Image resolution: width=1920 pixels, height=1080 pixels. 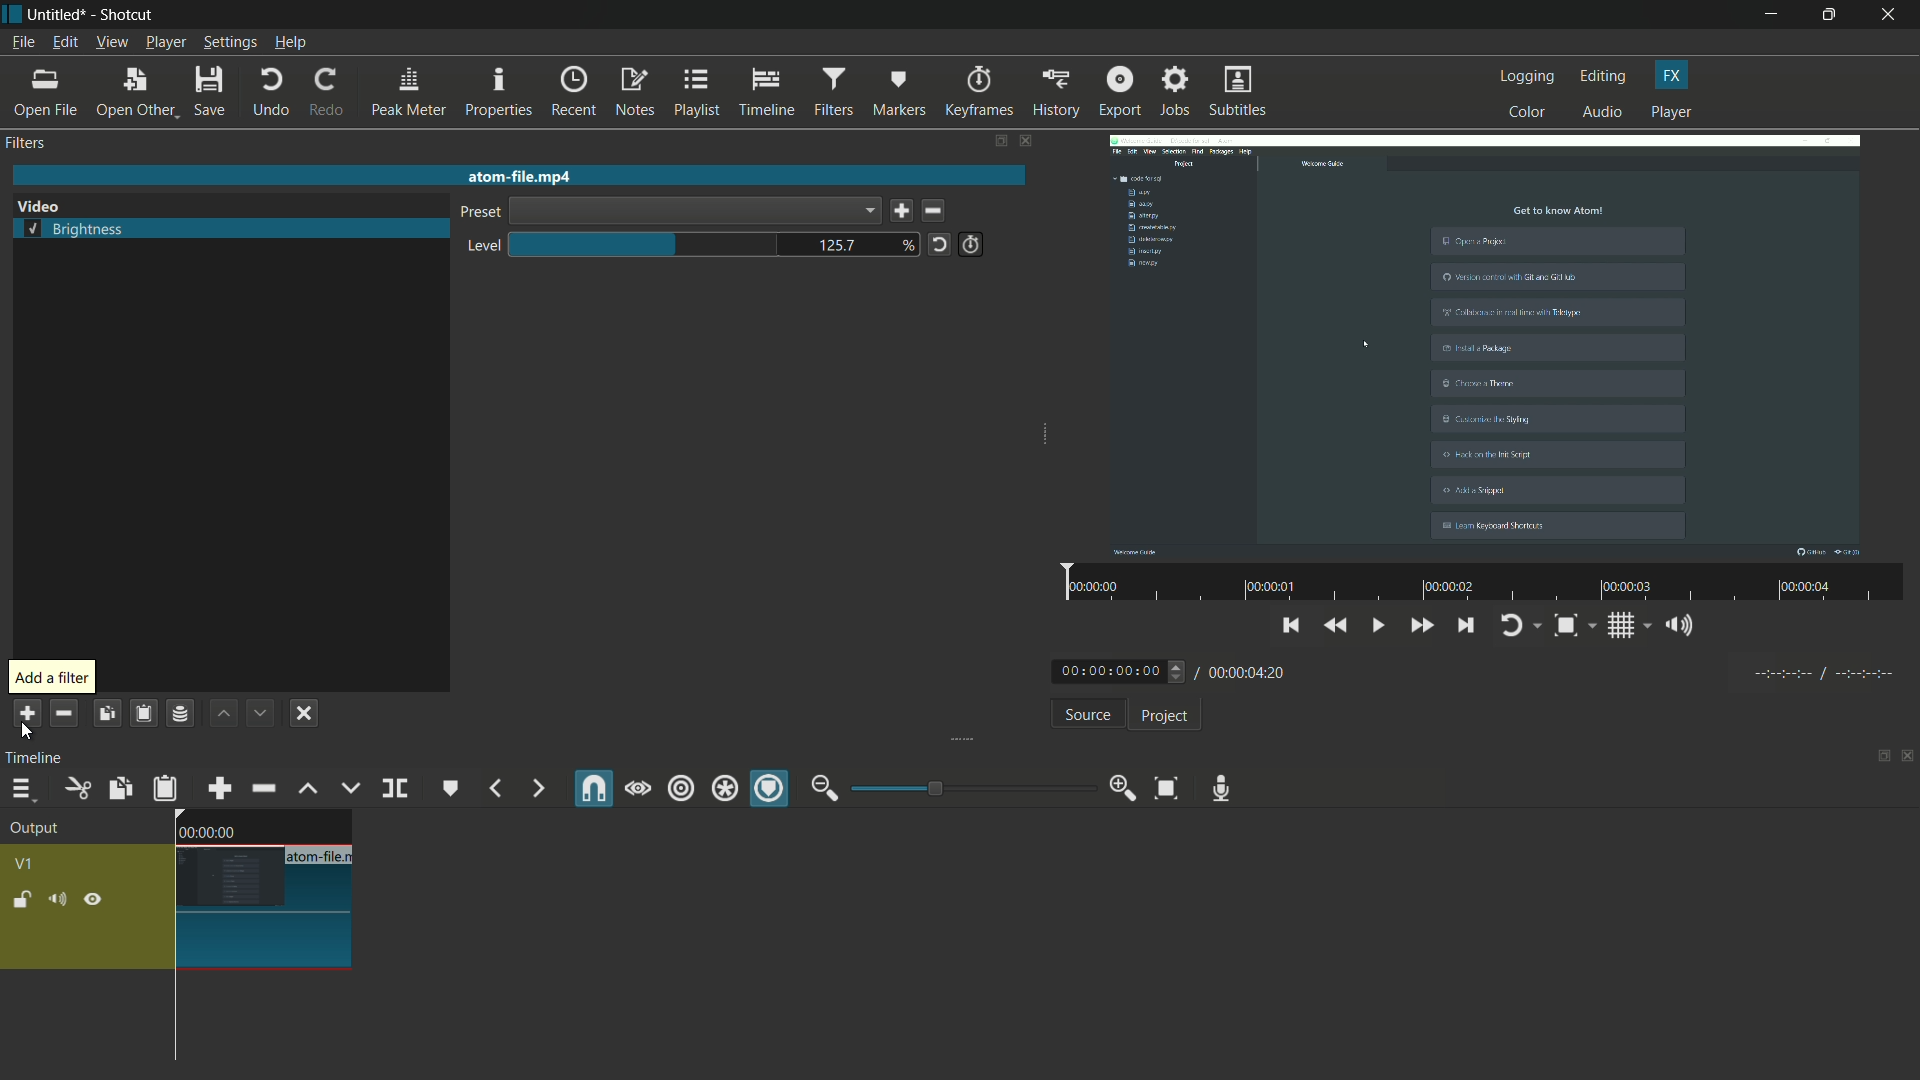 I want to click on toggle play/pause, so click(x=1381, y=626).